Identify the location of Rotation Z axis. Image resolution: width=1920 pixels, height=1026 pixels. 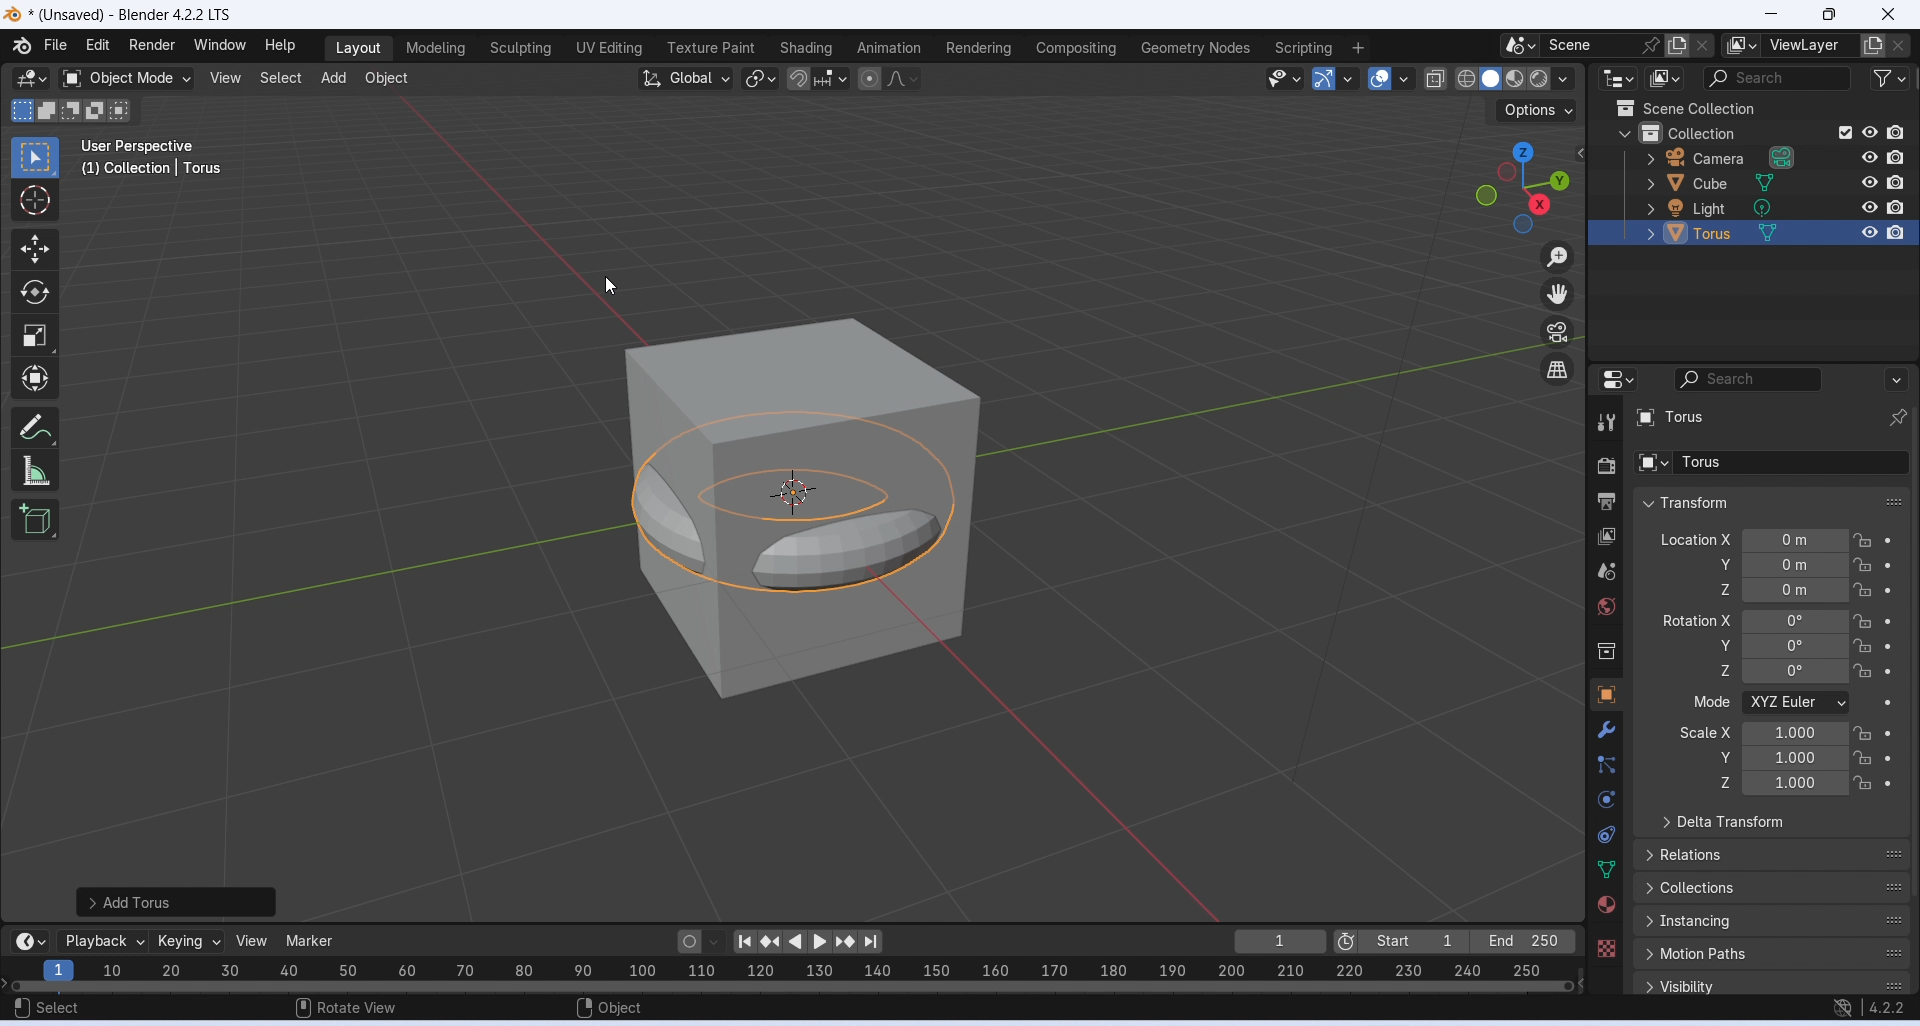
(1725, 669).